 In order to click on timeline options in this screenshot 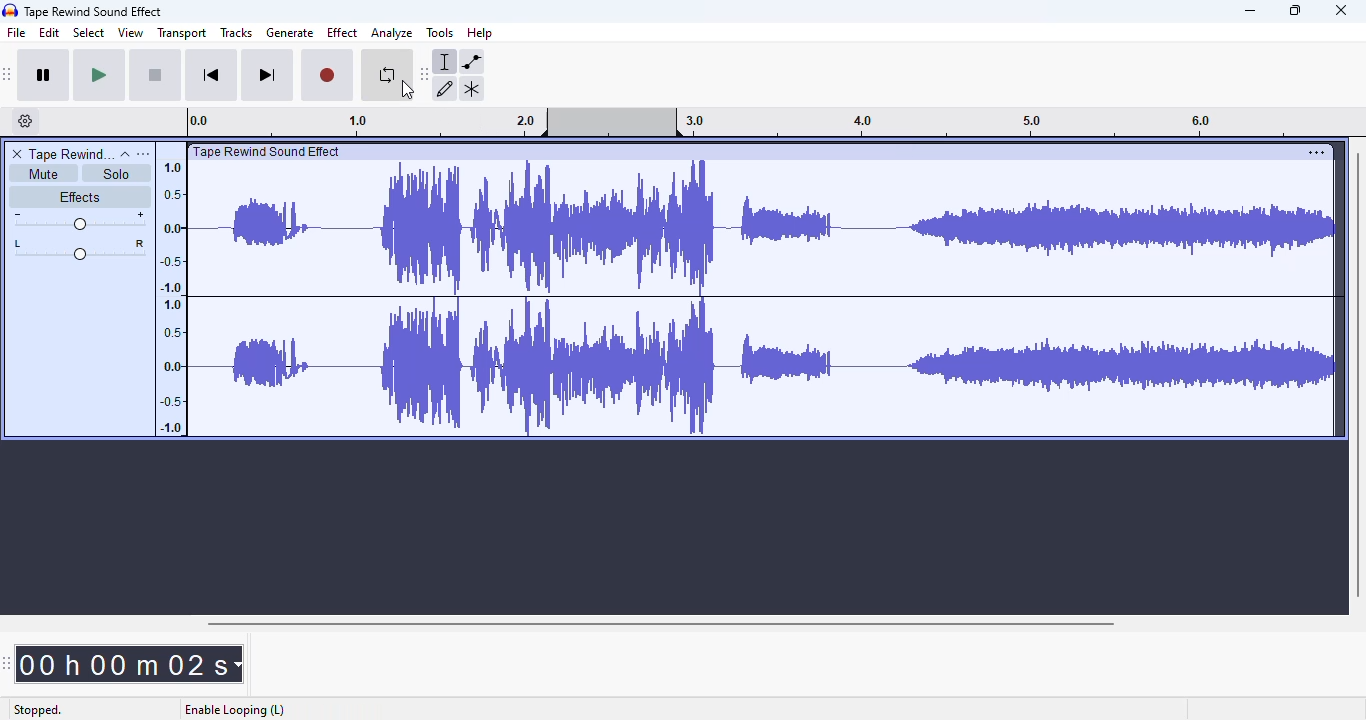, I will do `click(27, 121)`.